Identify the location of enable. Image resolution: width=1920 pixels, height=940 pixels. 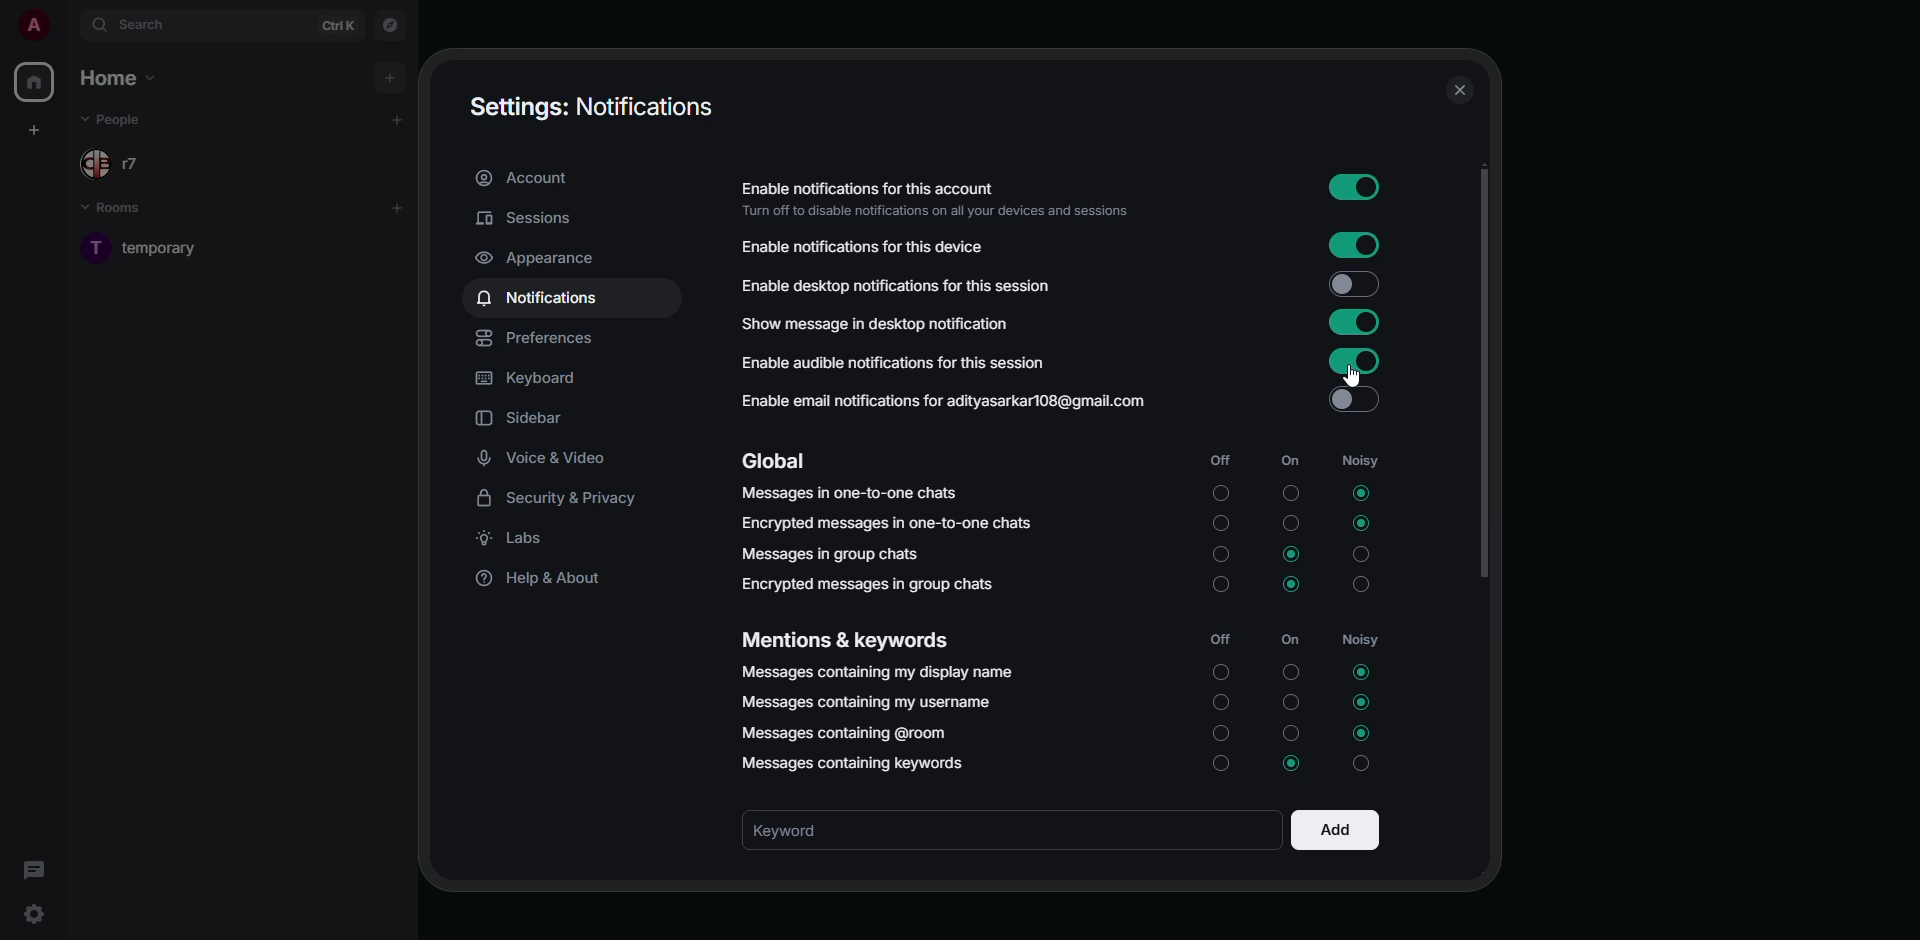
(1358, 246).